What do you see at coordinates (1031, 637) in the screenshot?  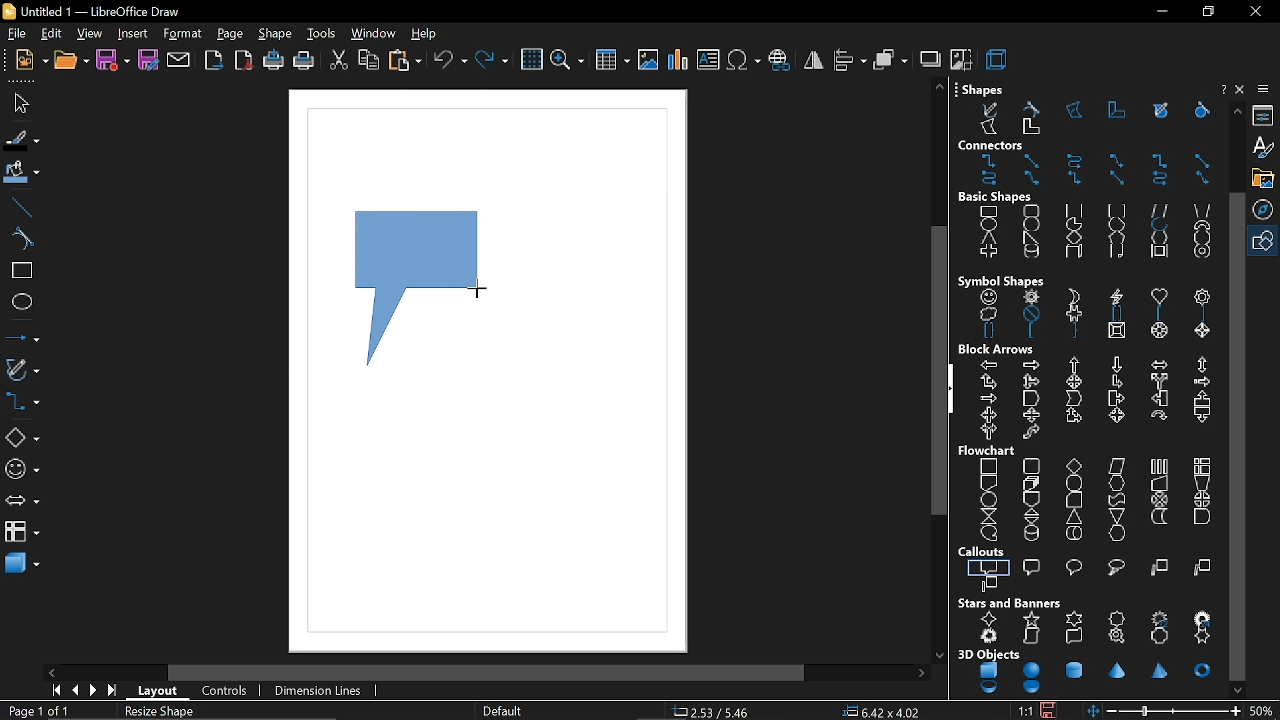 I see `vertical scroll` at bounding box center [1031, 637].